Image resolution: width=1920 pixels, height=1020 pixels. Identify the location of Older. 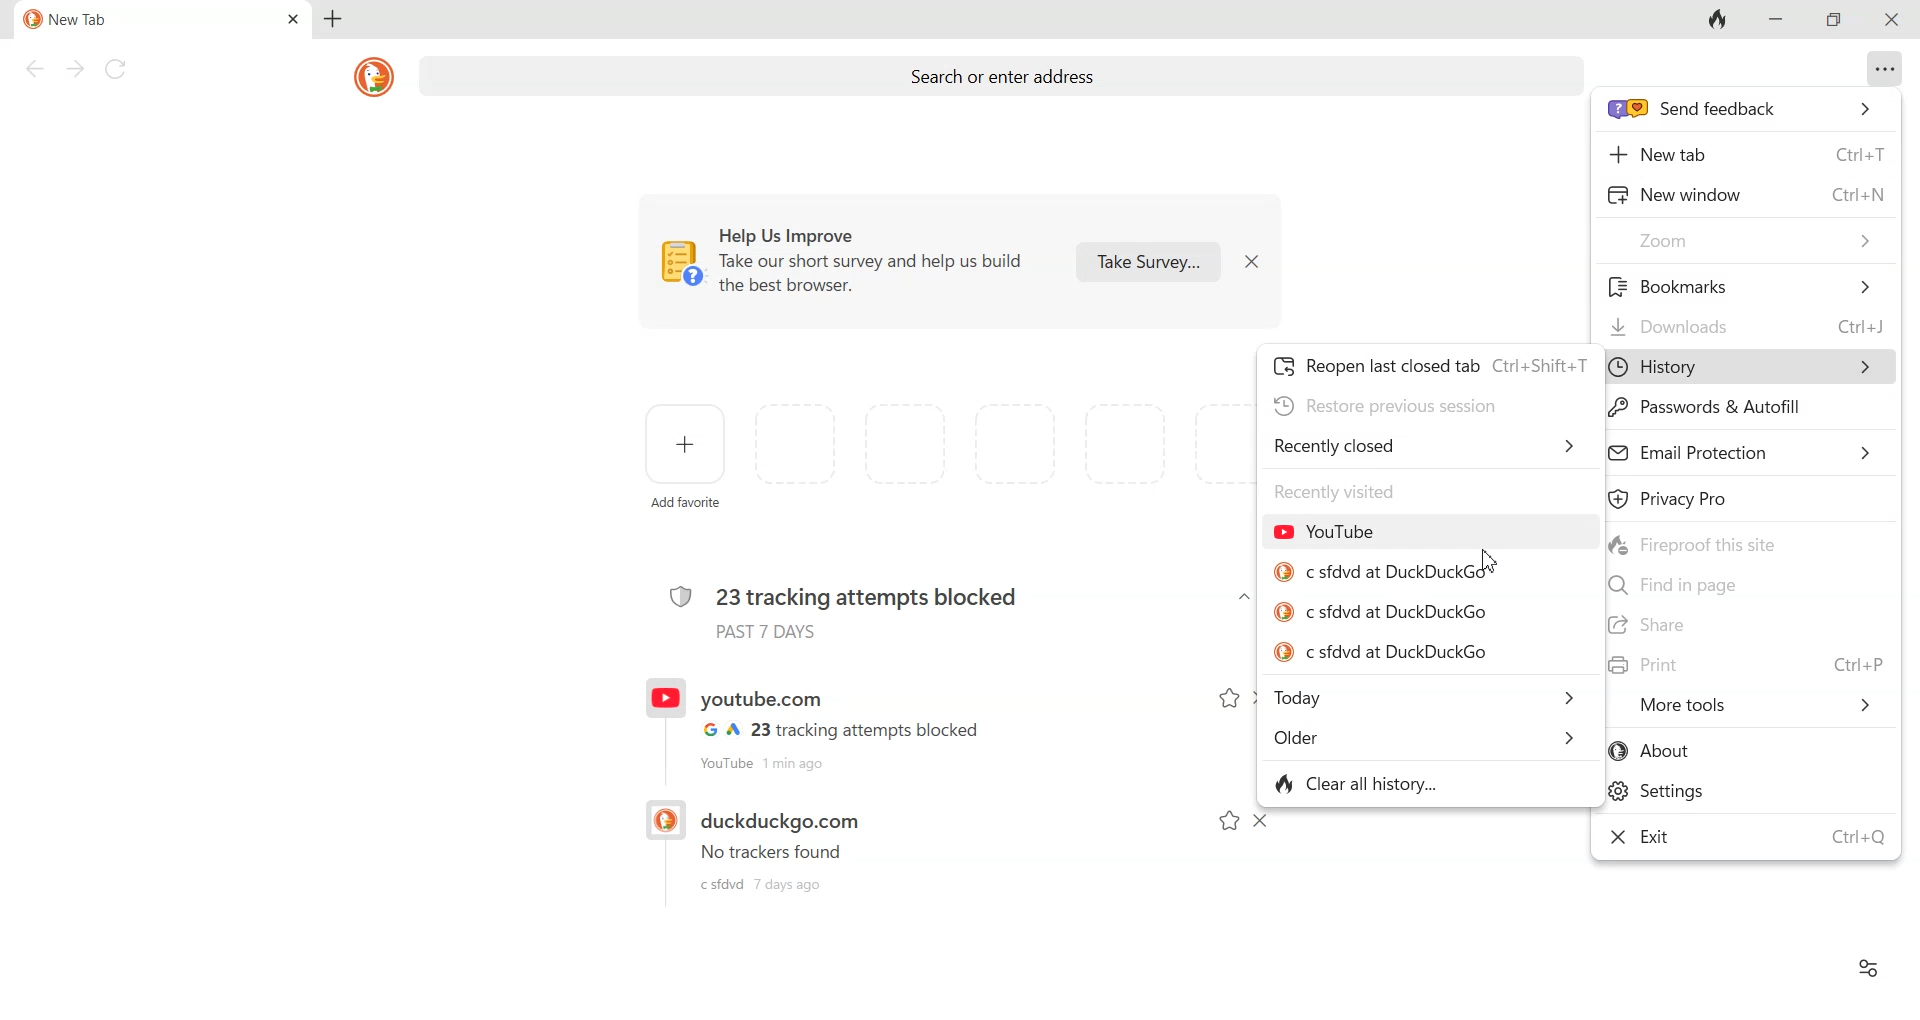
(1426, 738).